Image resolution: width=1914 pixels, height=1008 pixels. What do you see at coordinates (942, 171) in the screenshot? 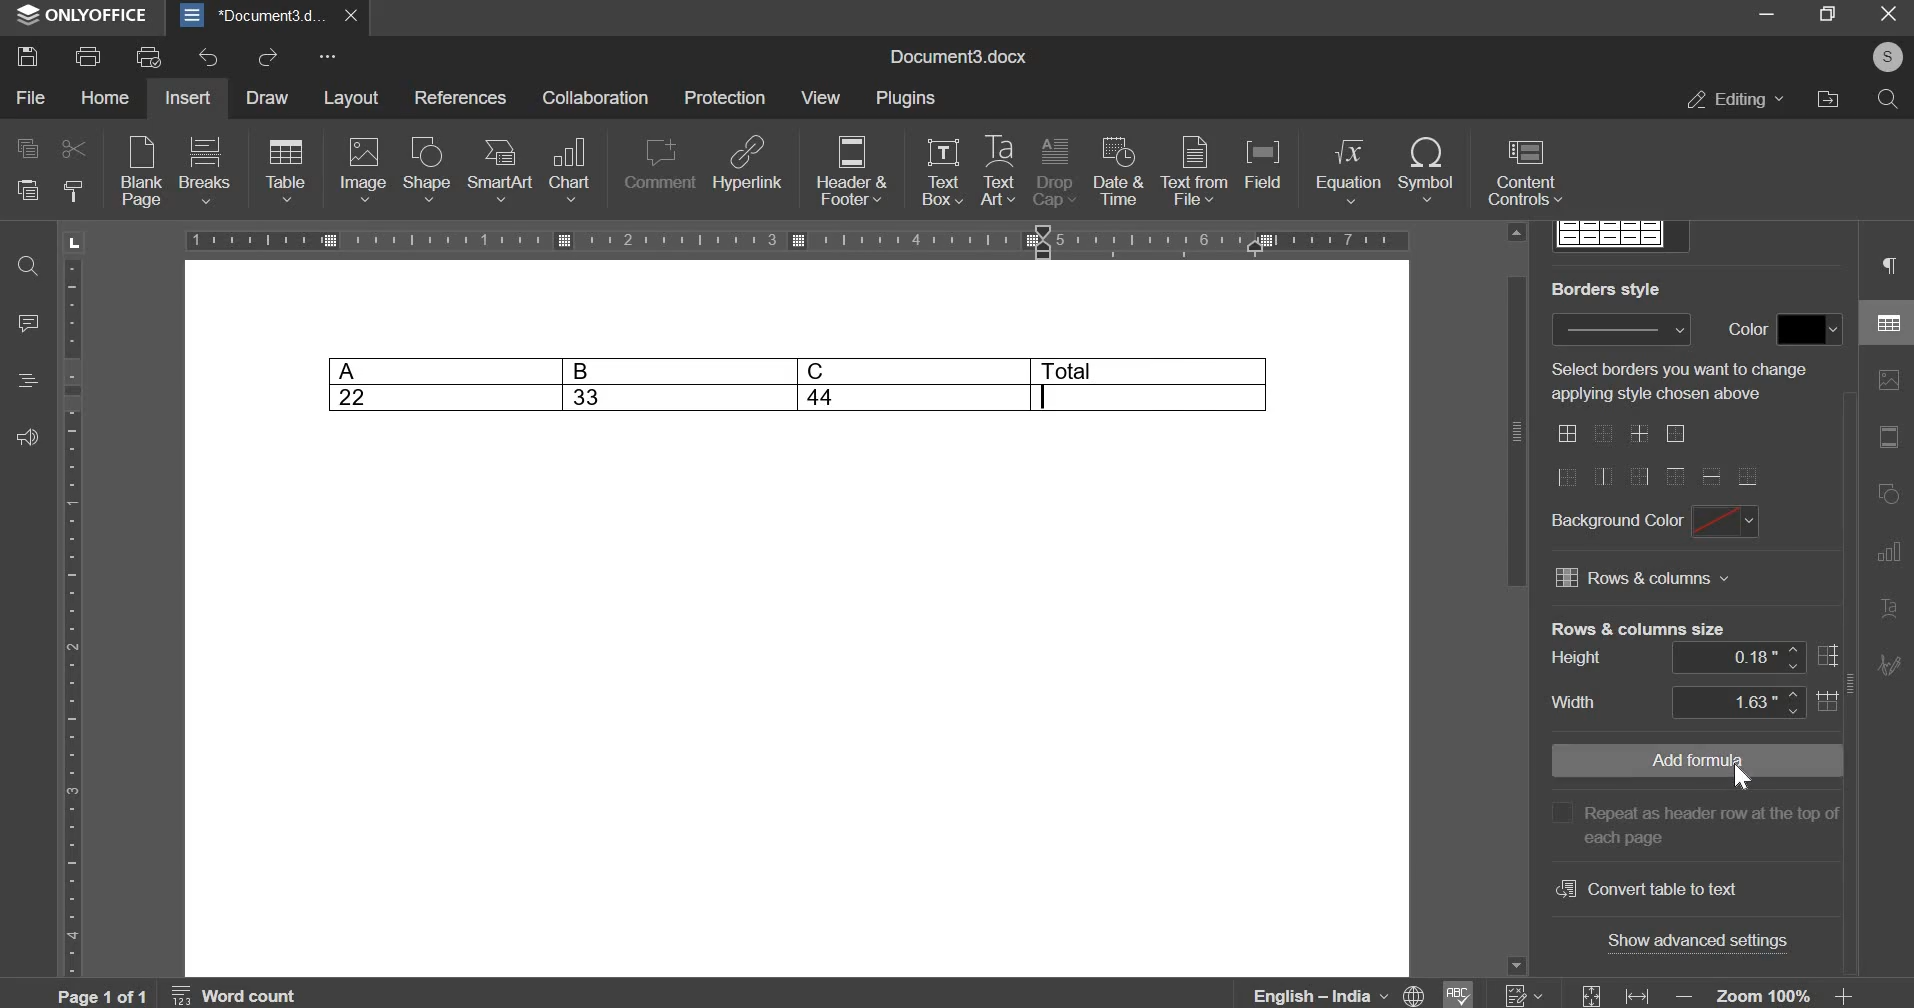
I see `text box` at bounding box center [942, 171].